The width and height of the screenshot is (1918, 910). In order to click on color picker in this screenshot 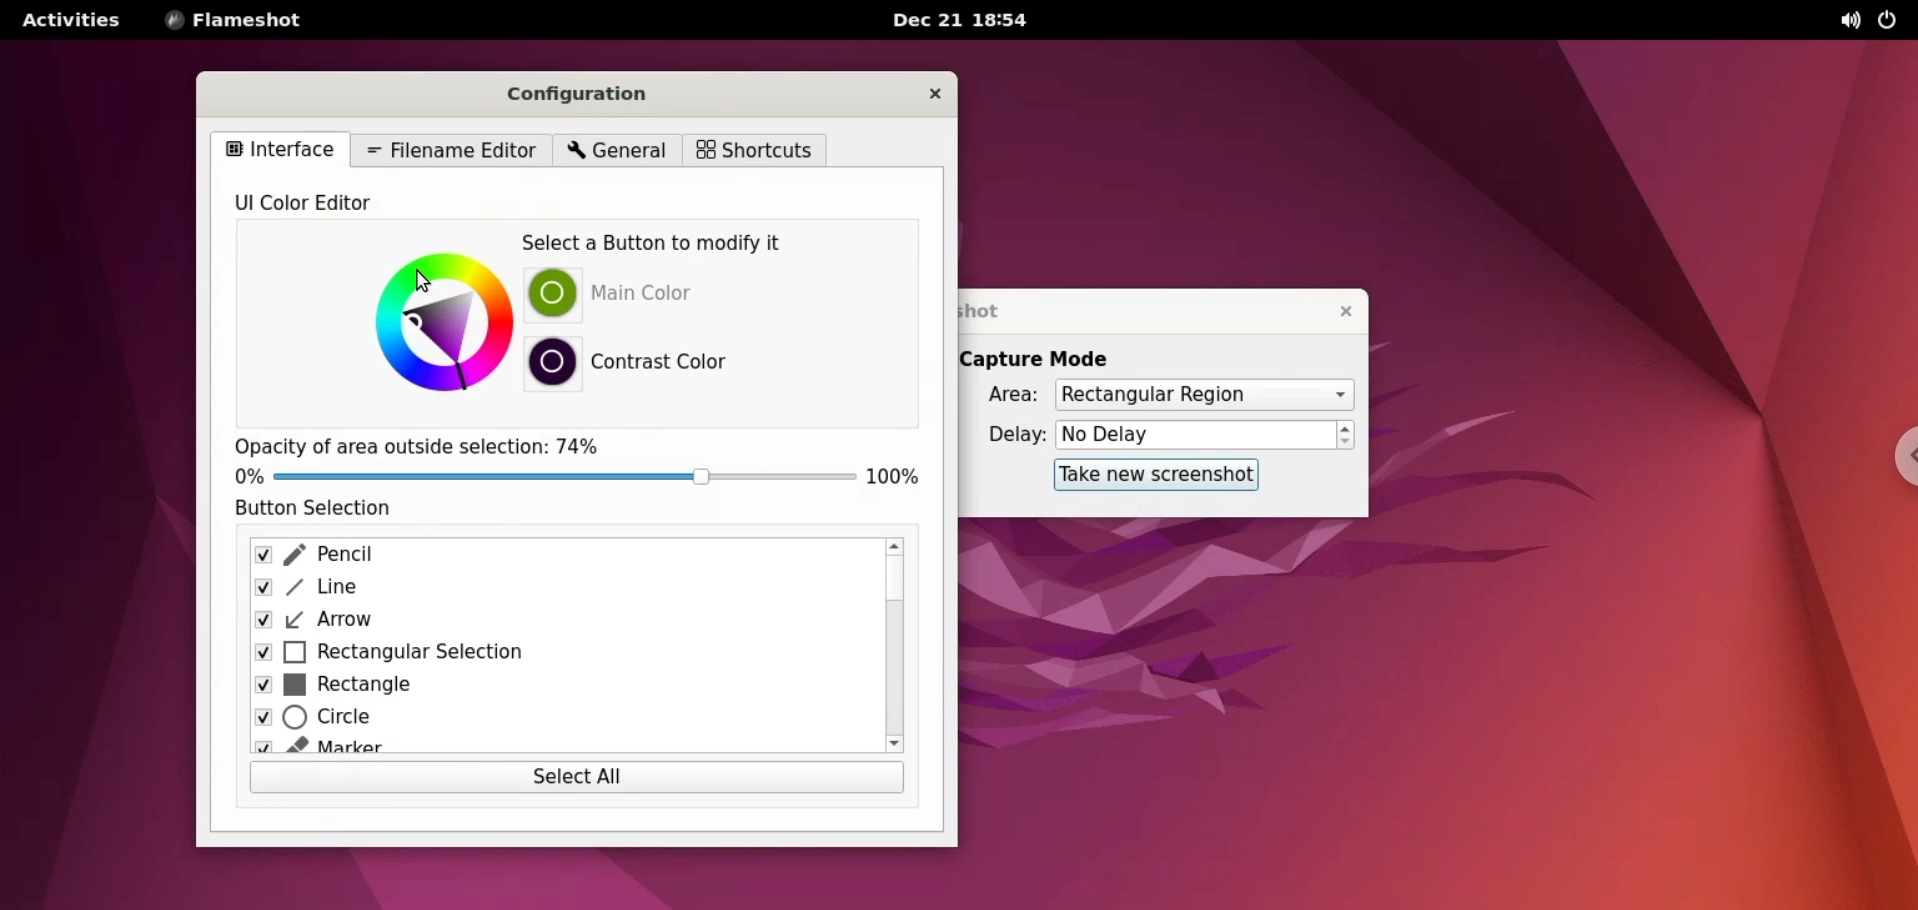, I will do `click(437, 327)`.